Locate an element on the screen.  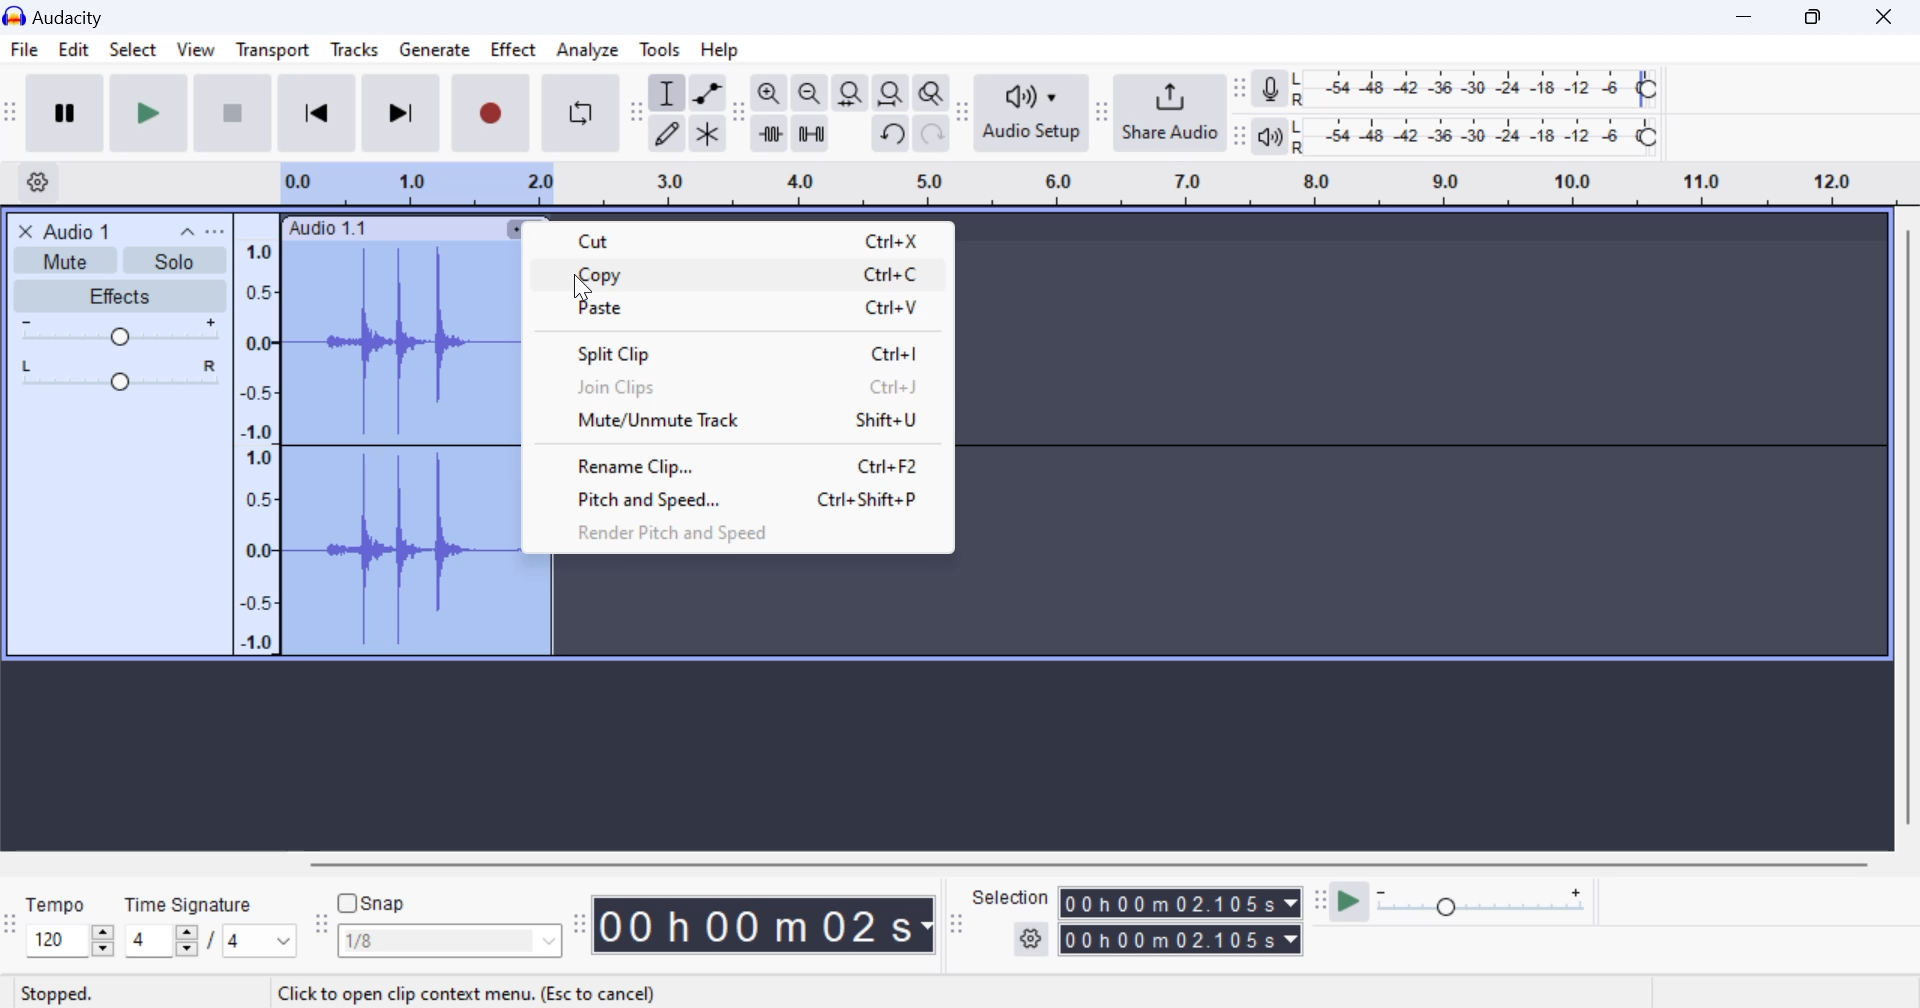
zoom toggle is located at coordinates (933, 95).